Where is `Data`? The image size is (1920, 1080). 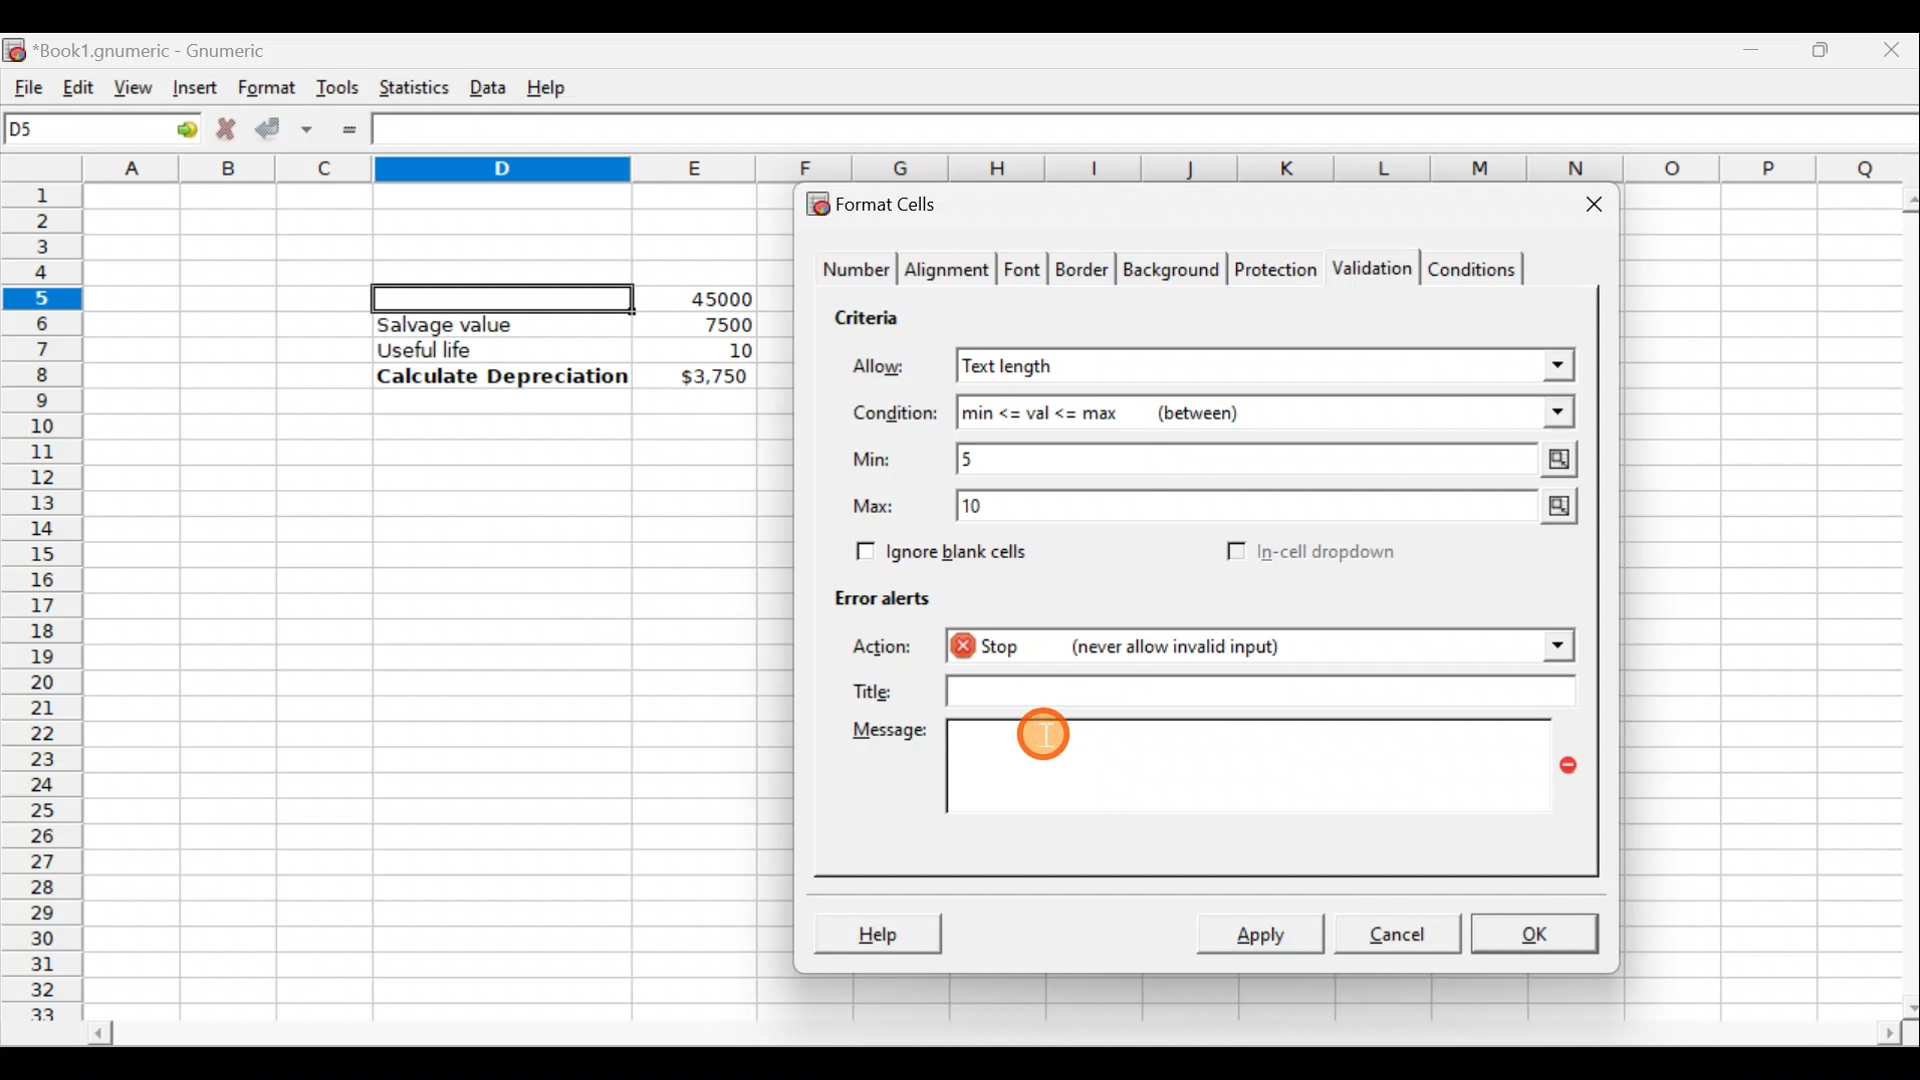 Data is located at coordinates (487, 83).